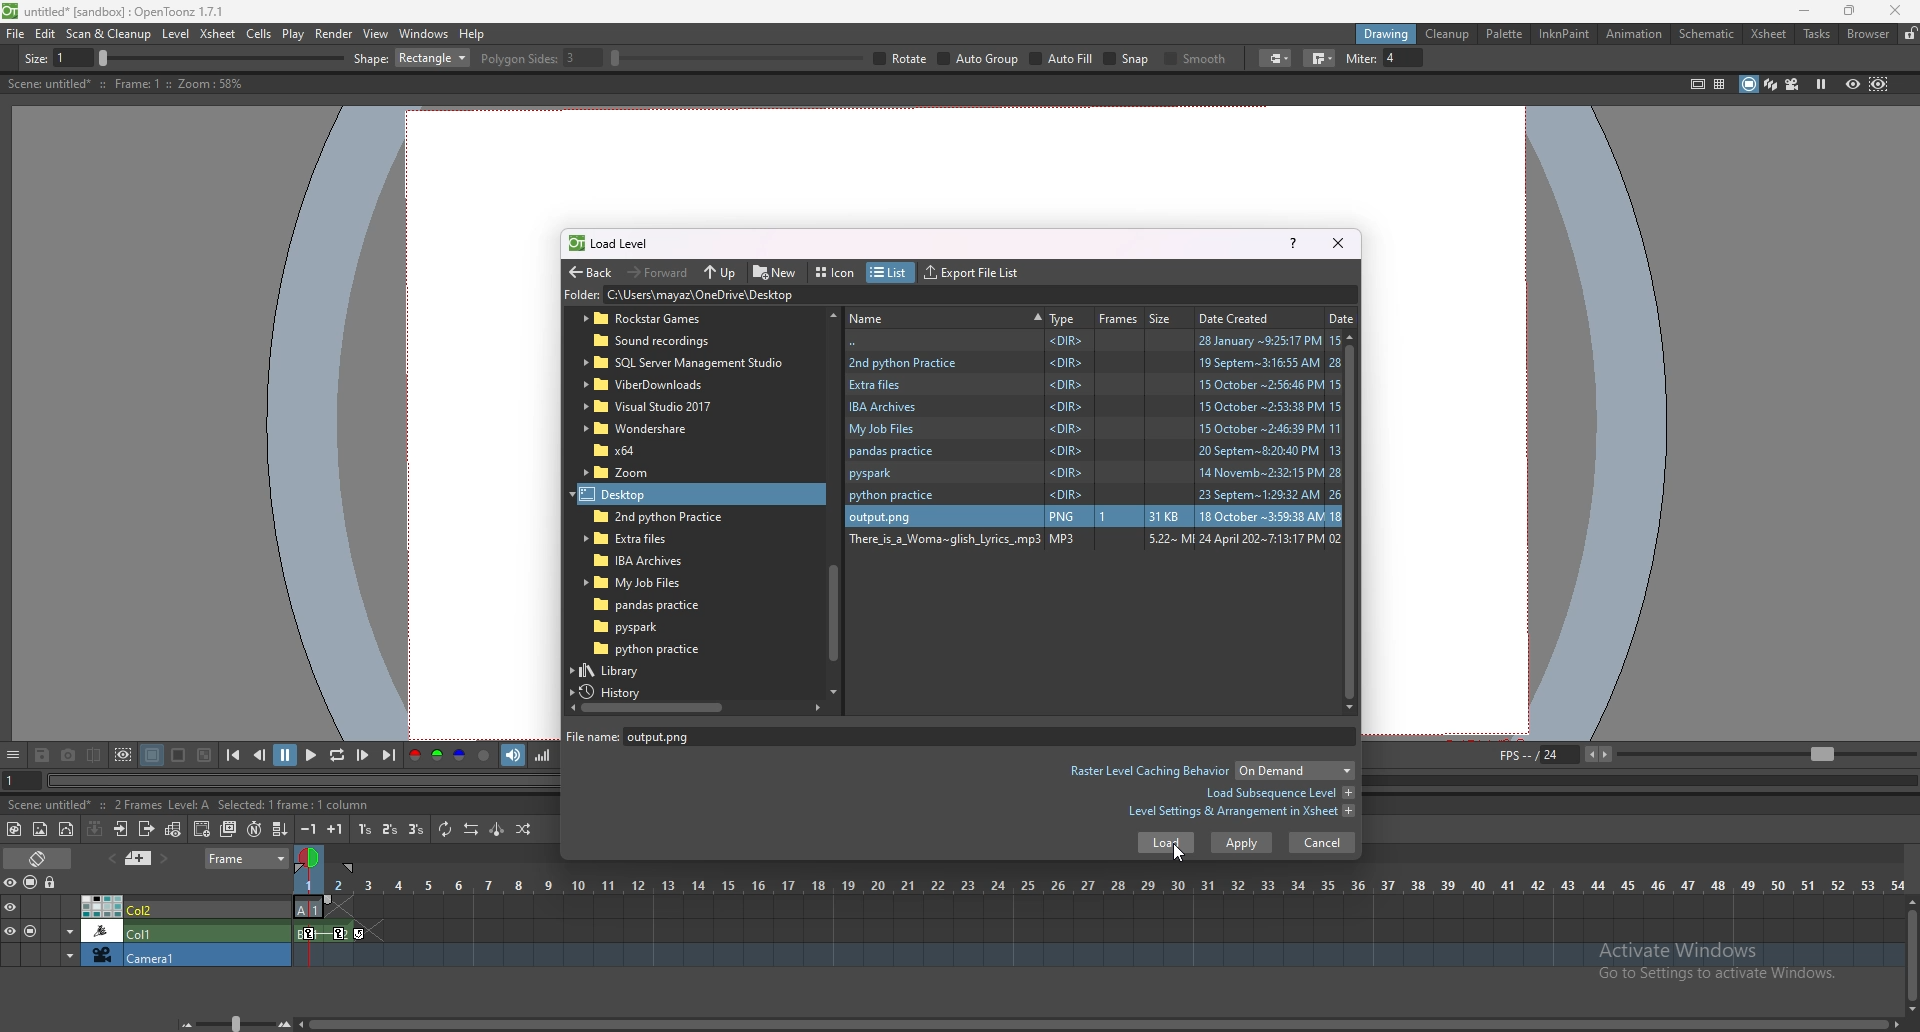 The image size is (1920, 1032). What do you see at coordinates (416, 829) in the screenshot?
I see `reframe on 3s` at bounding box center [416, 829].